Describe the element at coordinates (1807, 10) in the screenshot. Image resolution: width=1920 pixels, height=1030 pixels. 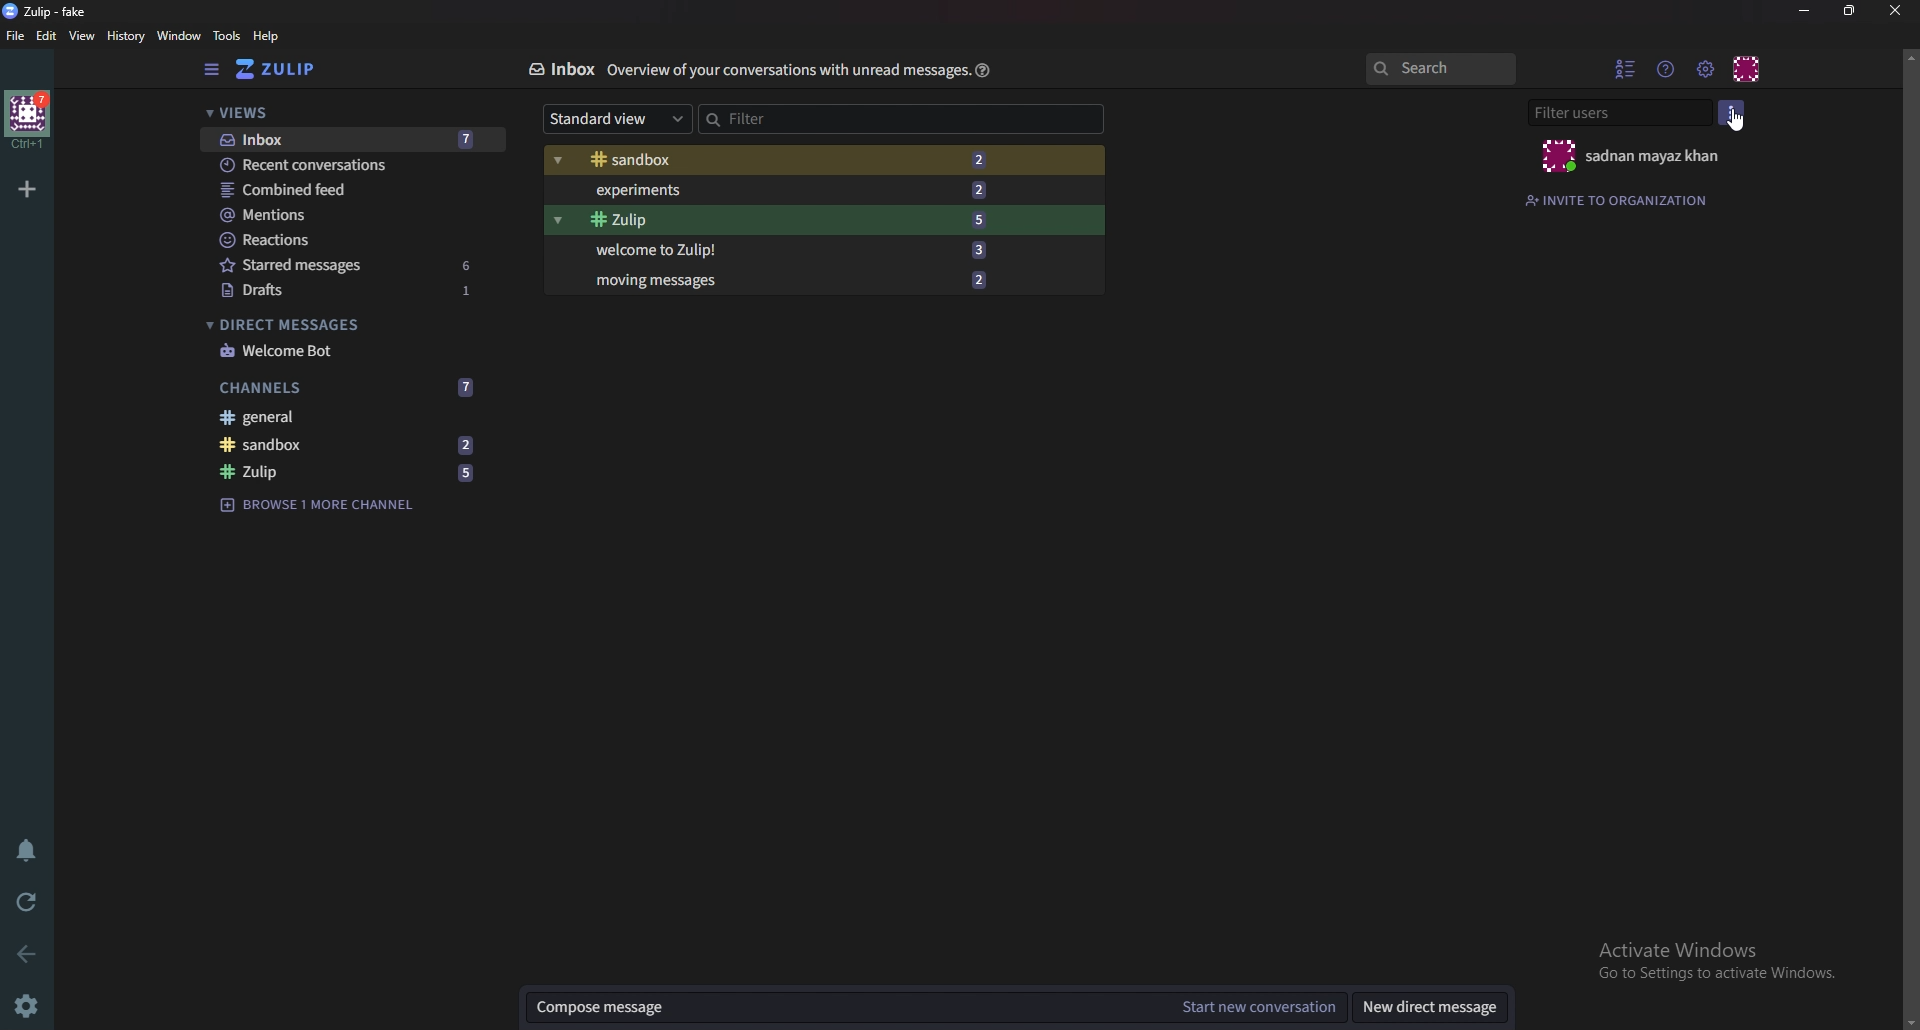
I see `Minimize` at that location.